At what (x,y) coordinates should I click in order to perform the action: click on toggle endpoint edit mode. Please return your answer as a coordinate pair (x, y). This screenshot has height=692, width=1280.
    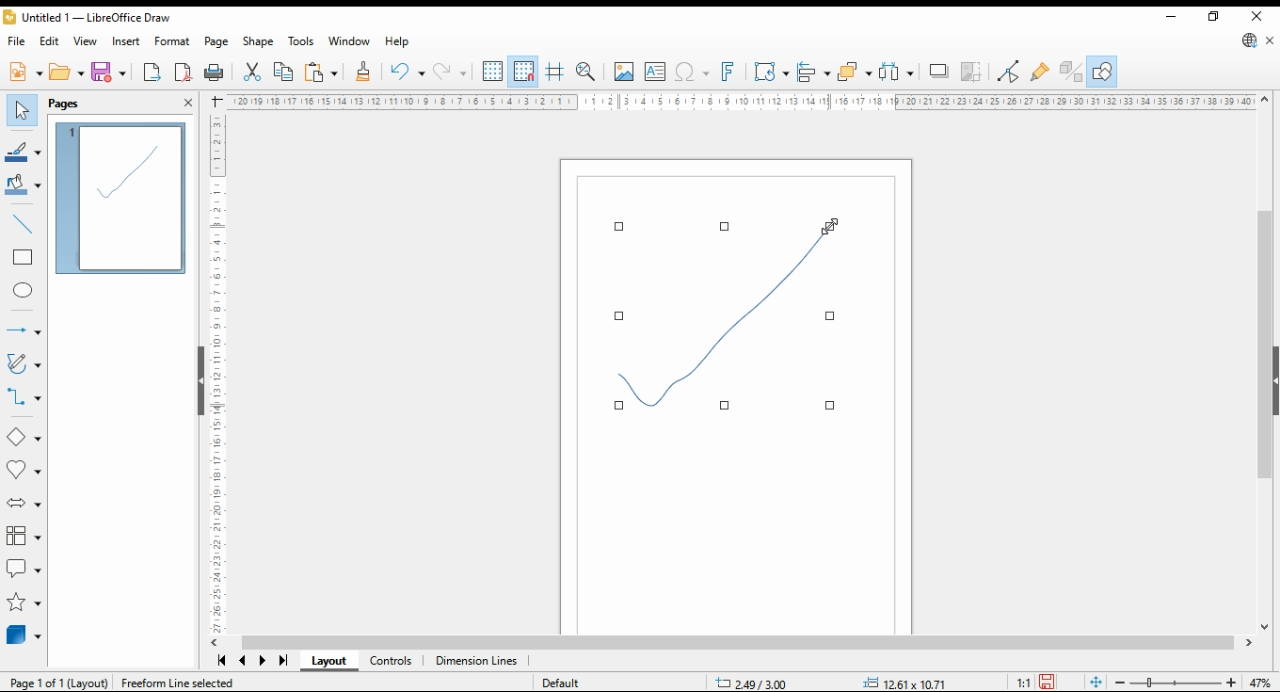
    Looking at the image, I should click on (1009, 72).